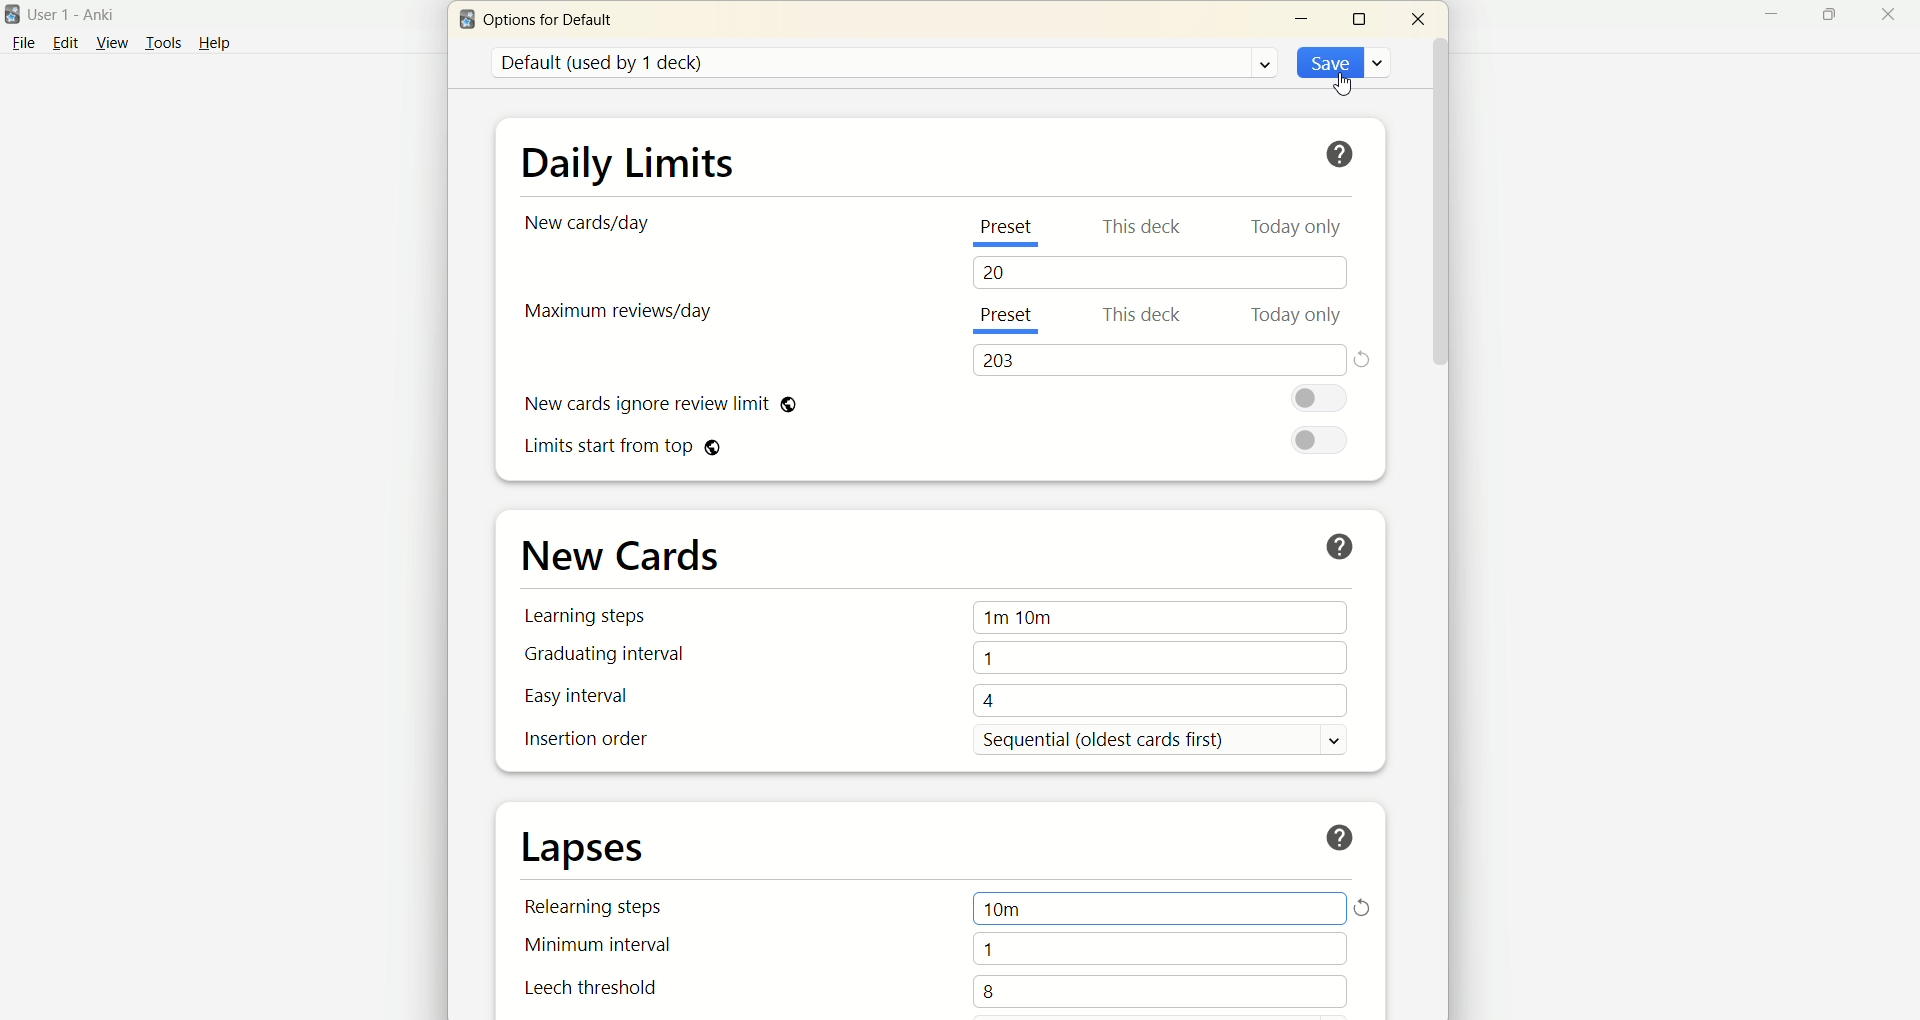 Image resolution: width=1920 pixels, height=1020 pixels. What do you see at coordinates (1305, 19) in the screenshot?
I see `minimize` at bounding box center [1305, 19].